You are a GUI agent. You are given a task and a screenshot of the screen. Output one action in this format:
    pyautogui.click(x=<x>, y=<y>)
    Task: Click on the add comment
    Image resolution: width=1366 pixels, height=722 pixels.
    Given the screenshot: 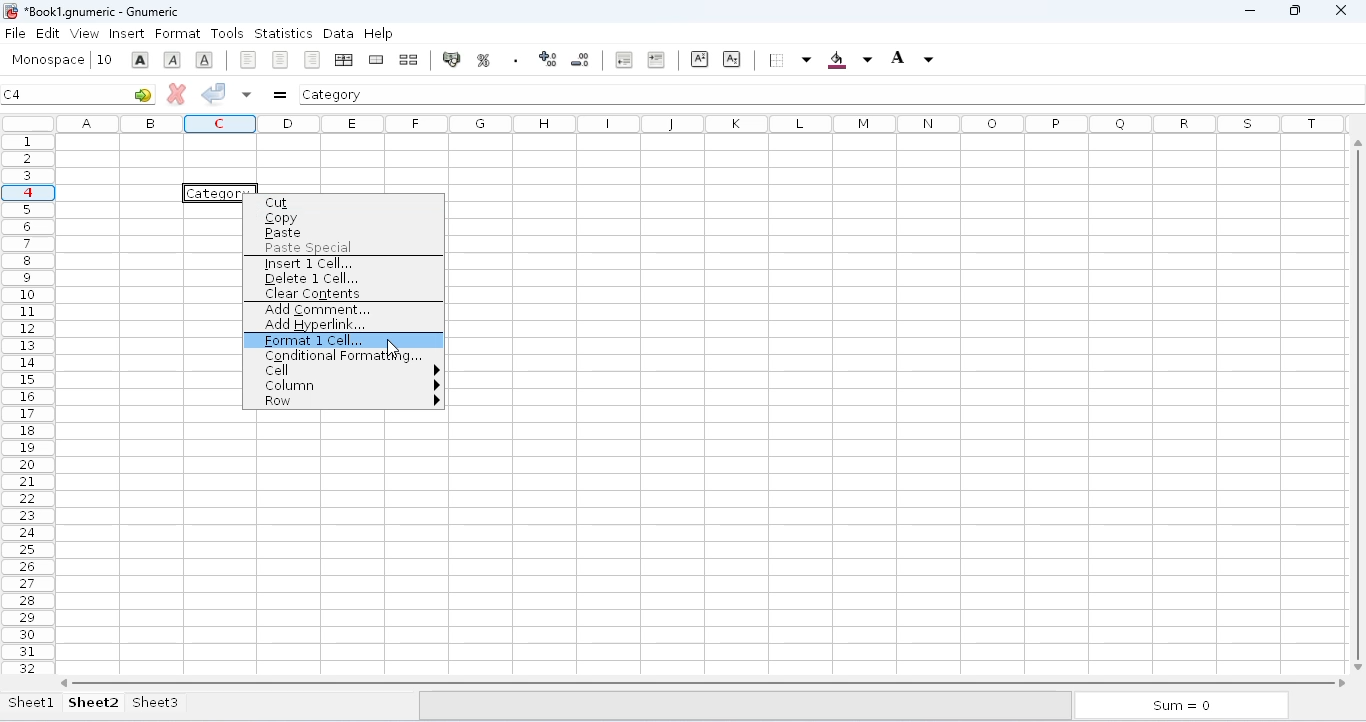 What is the action you would take?
    pyautogui.click(x=318, y=310)
    